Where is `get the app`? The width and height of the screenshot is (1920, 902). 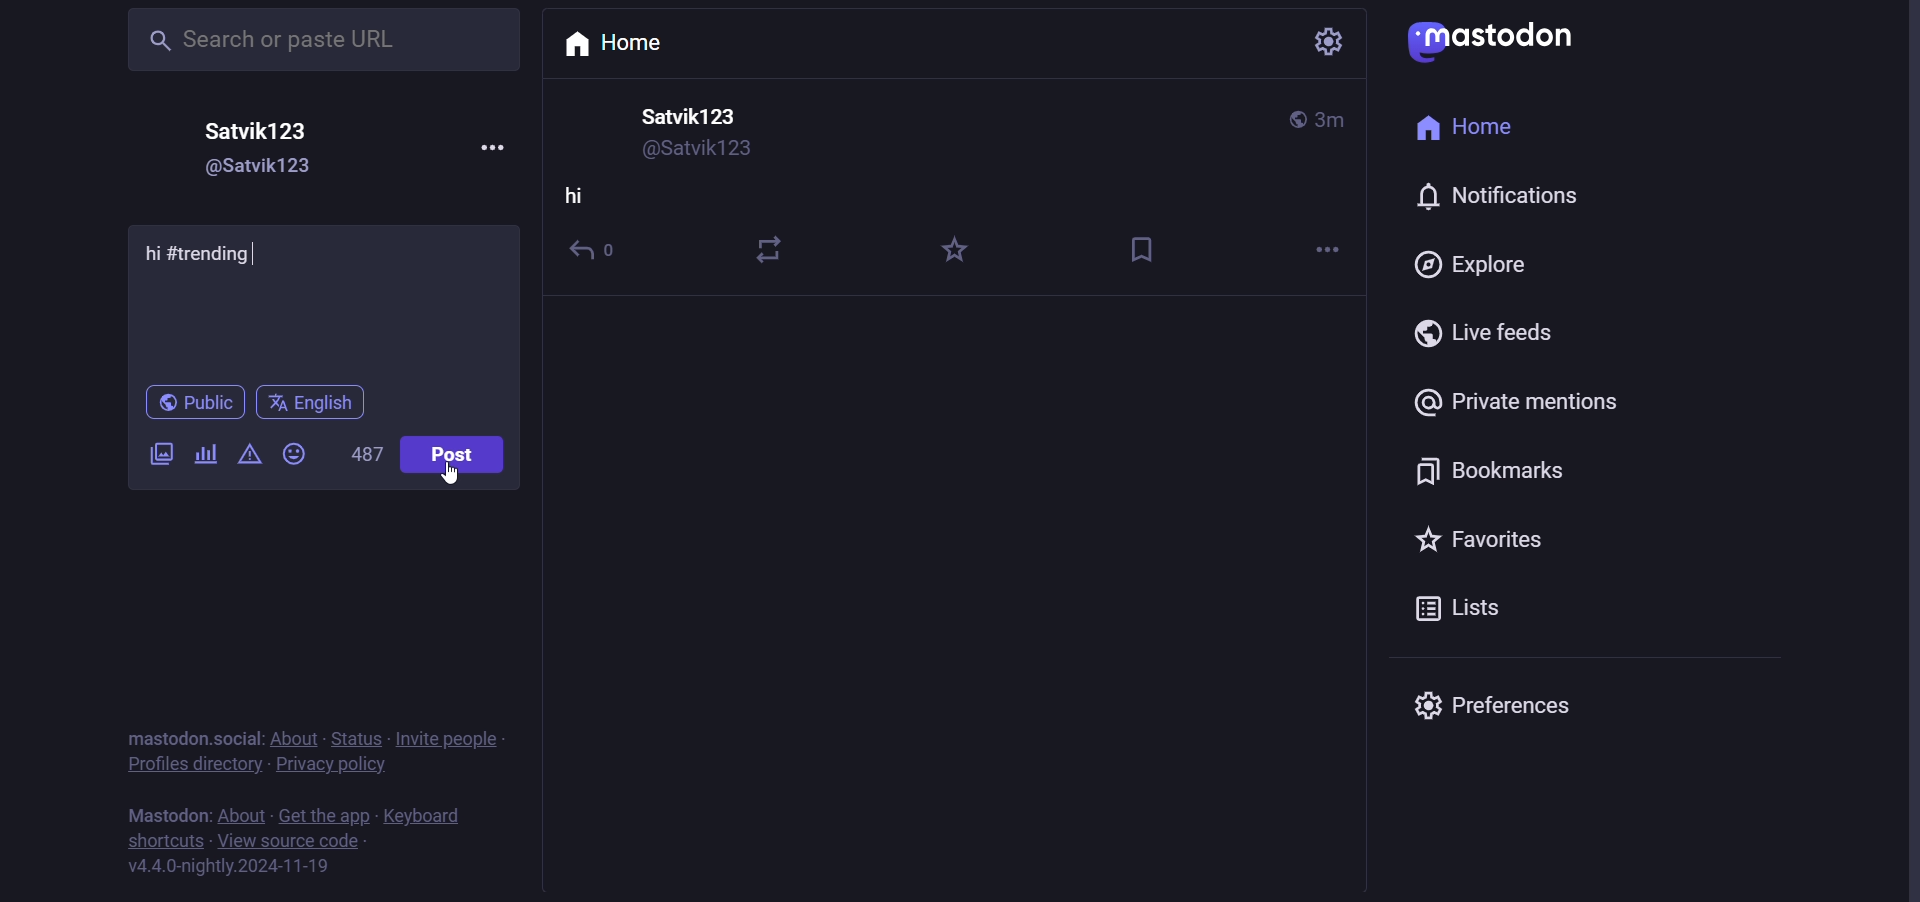
get the app is located at coordinates (321, 815).